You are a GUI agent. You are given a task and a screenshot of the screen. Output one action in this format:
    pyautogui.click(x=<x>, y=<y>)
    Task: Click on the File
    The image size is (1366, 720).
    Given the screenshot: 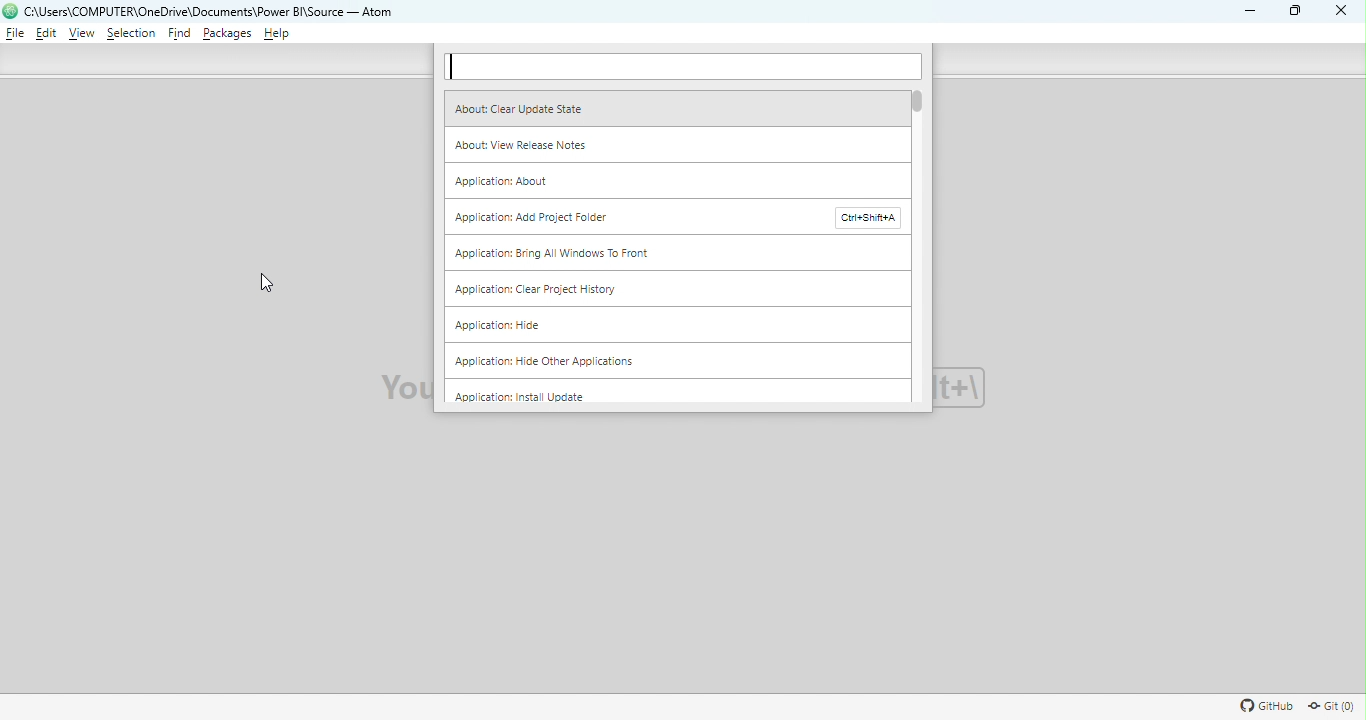 What is the action you would take?
    pyautogui.click(x=15, y=33)
    